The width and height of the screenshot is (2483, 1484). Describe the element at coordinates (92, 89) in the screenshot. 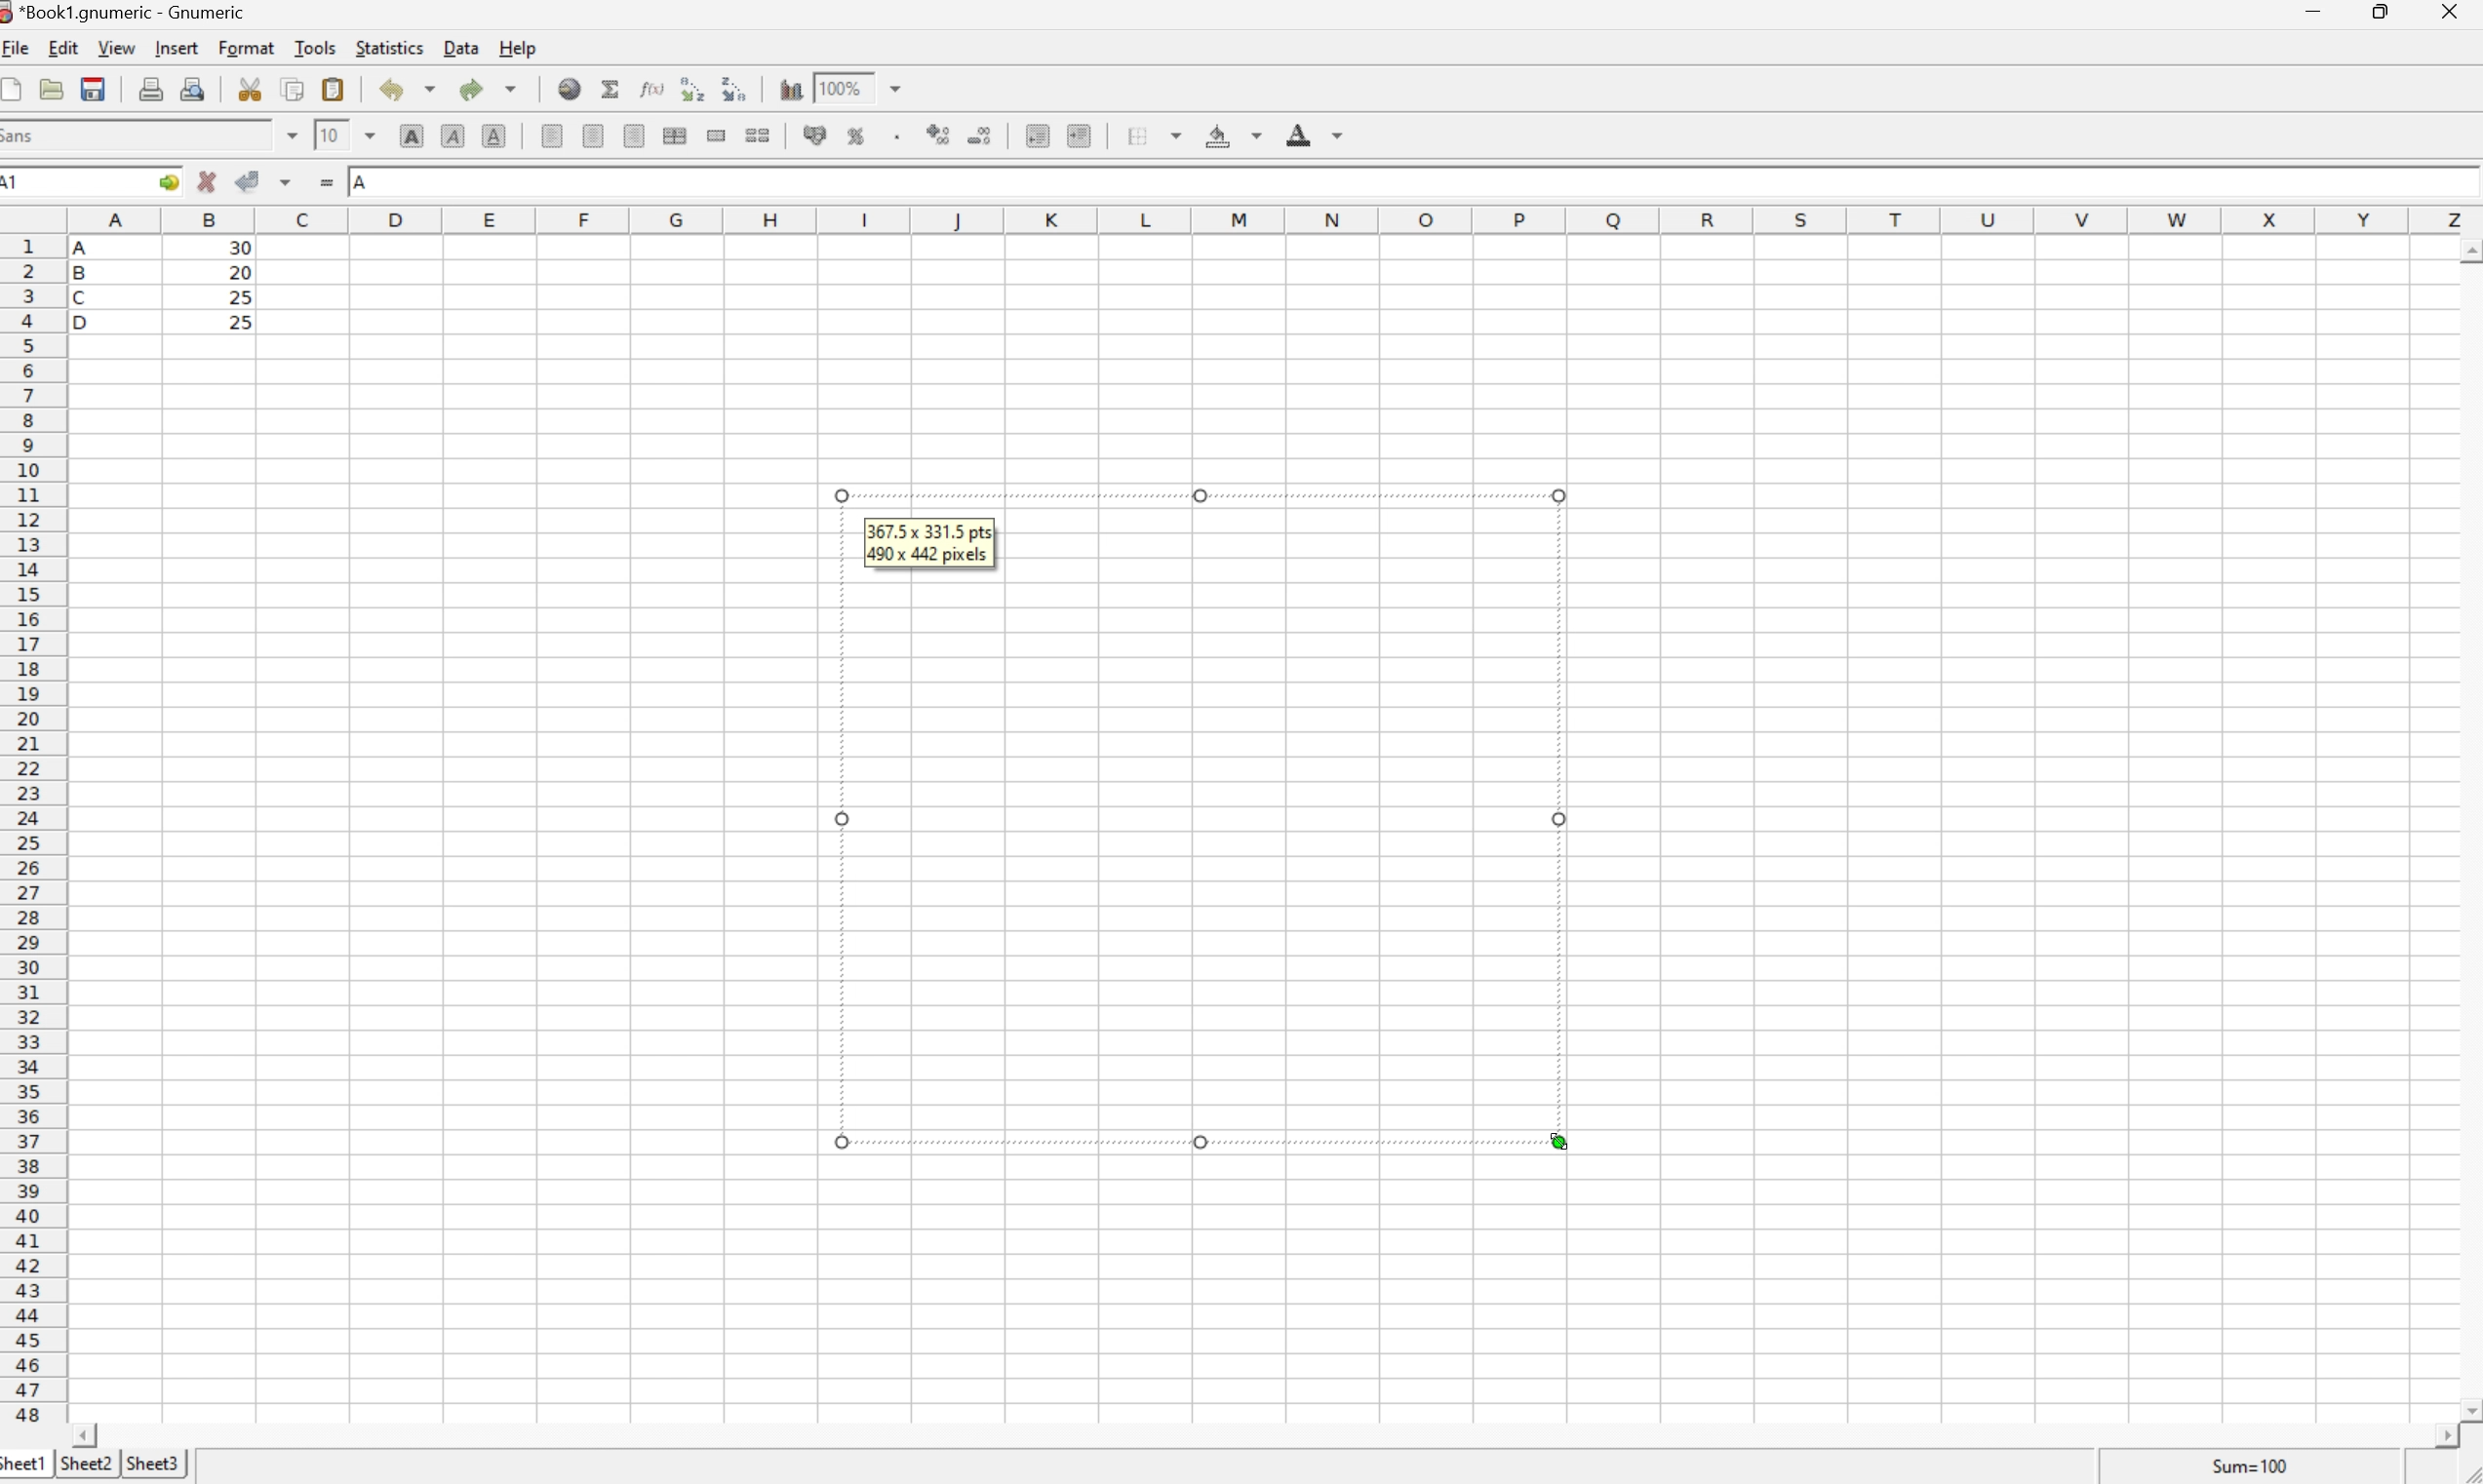

I see `Save the current workbook` at that location.